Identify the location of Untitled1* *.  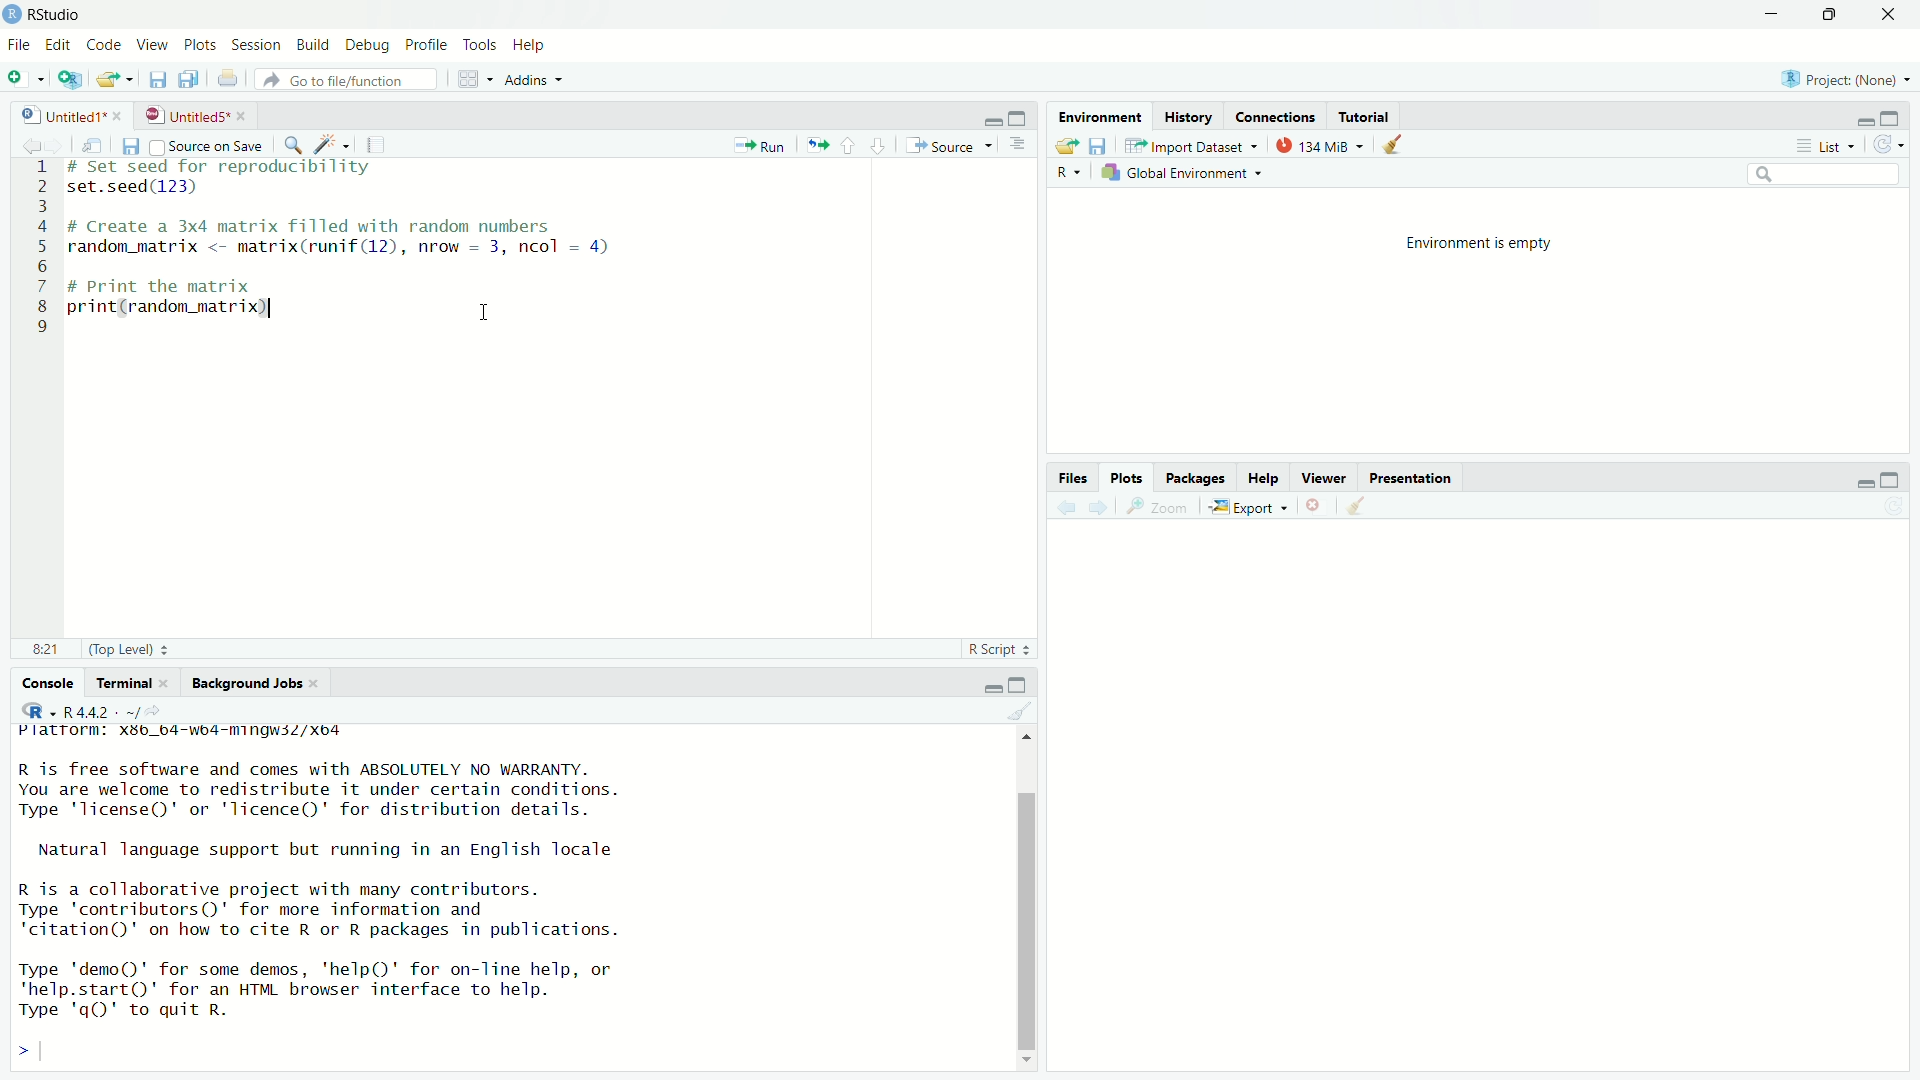
(69, 113).